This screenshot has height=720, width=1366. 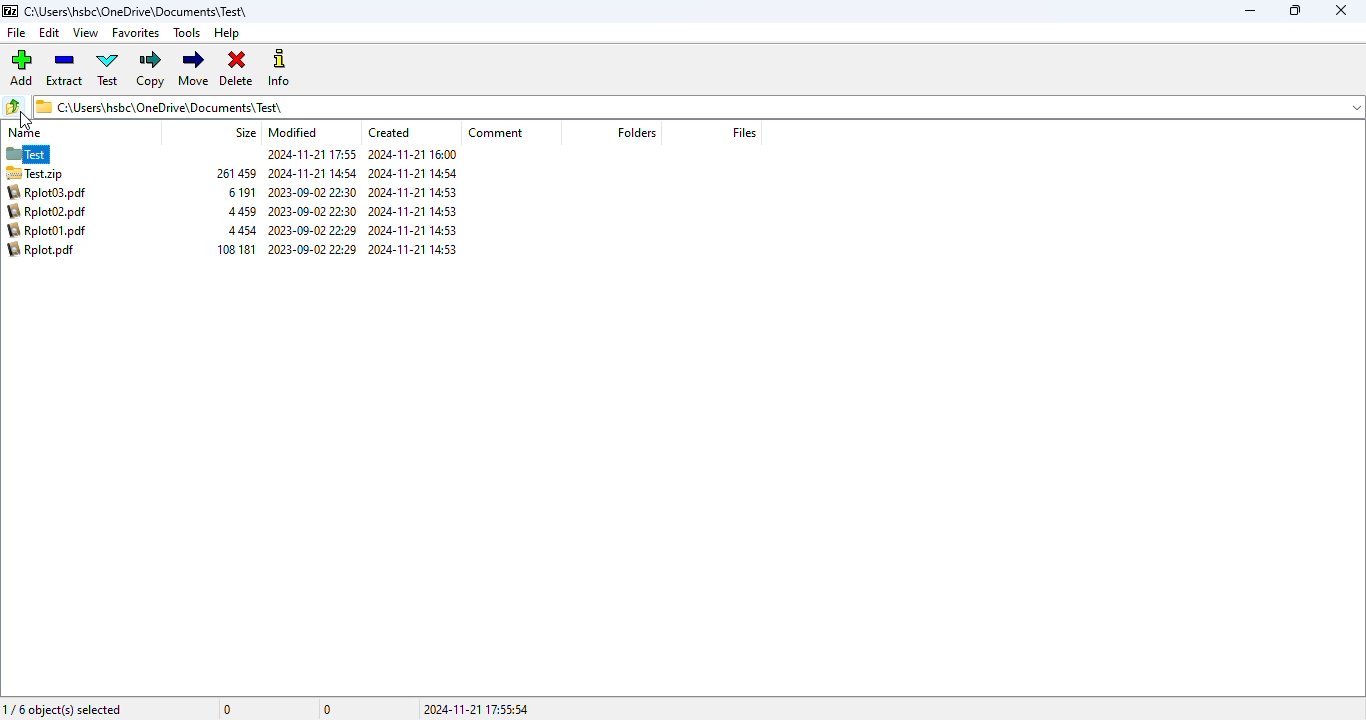 What do you see at coordinates (137, 13) in the screenshot?
I see `C:\Users\hsbc\OneDrive\Documents\Test\` at bounding box center [137, 13].